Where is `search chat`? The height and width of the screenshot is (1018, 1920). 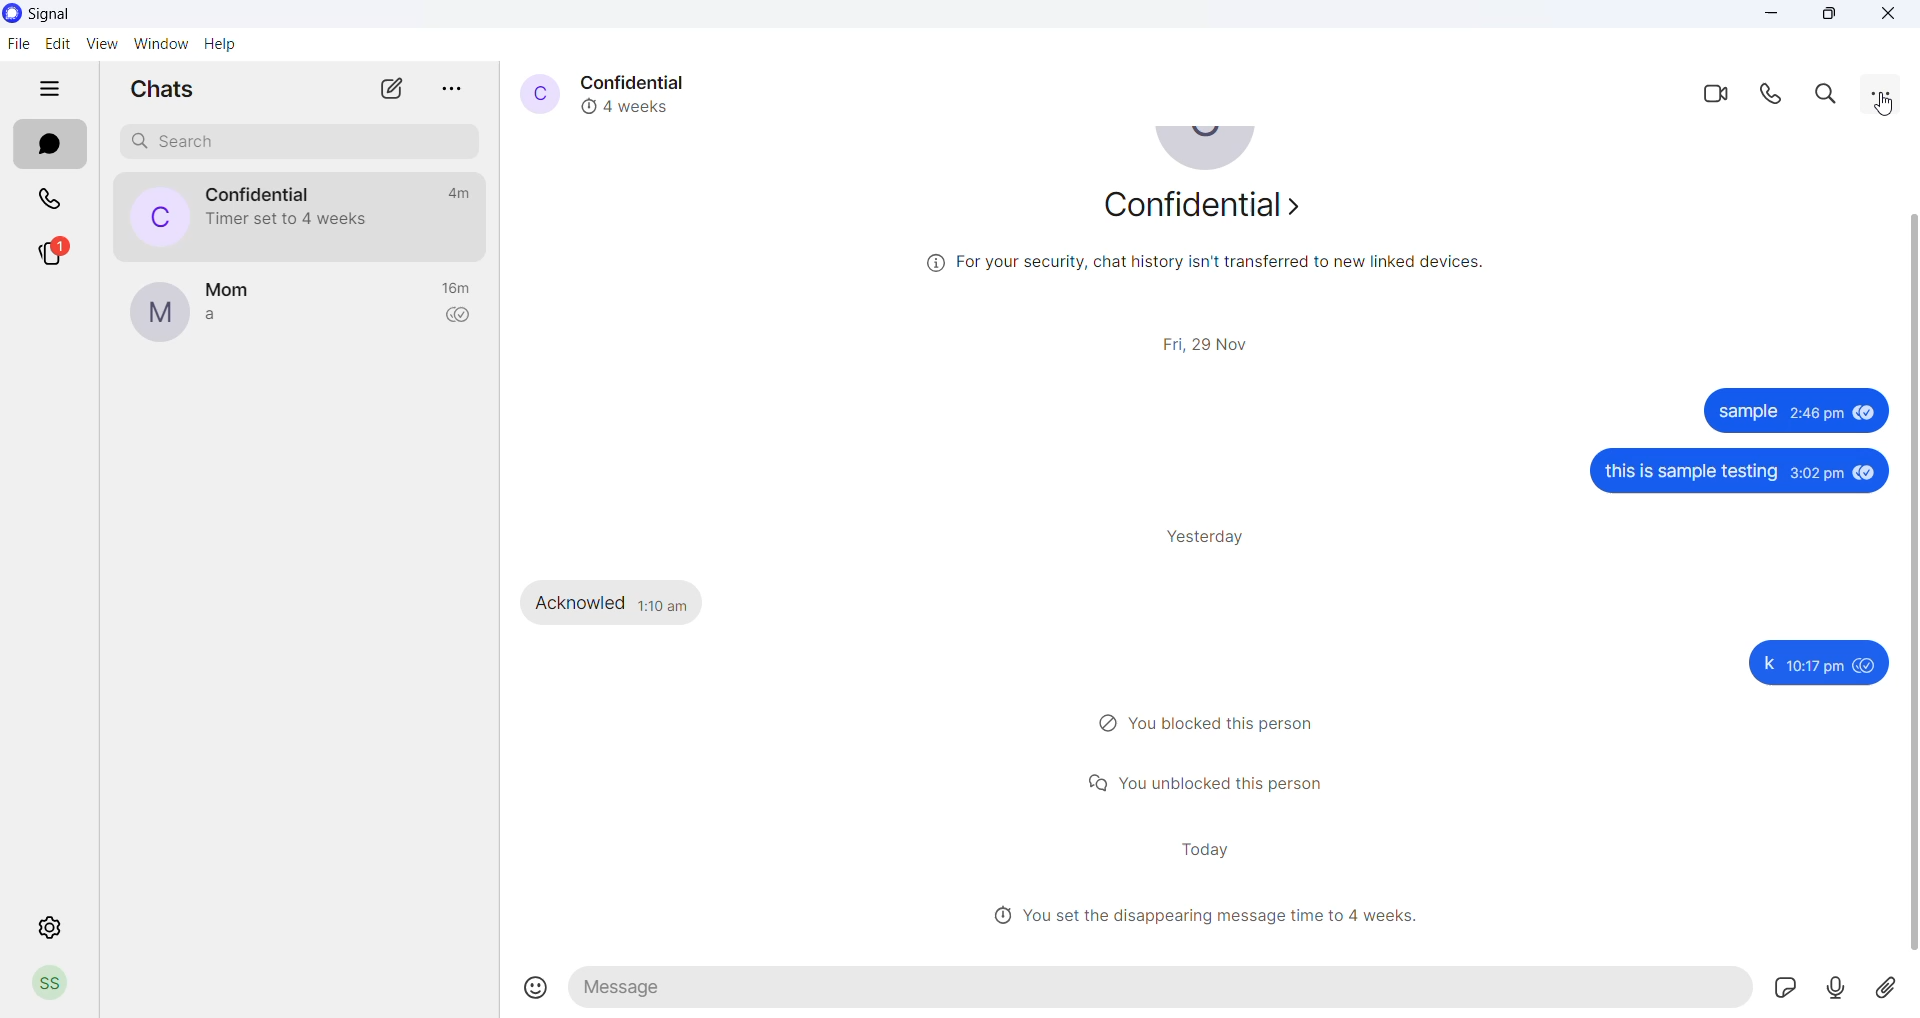 search chat is located at coordinates (292, 143).